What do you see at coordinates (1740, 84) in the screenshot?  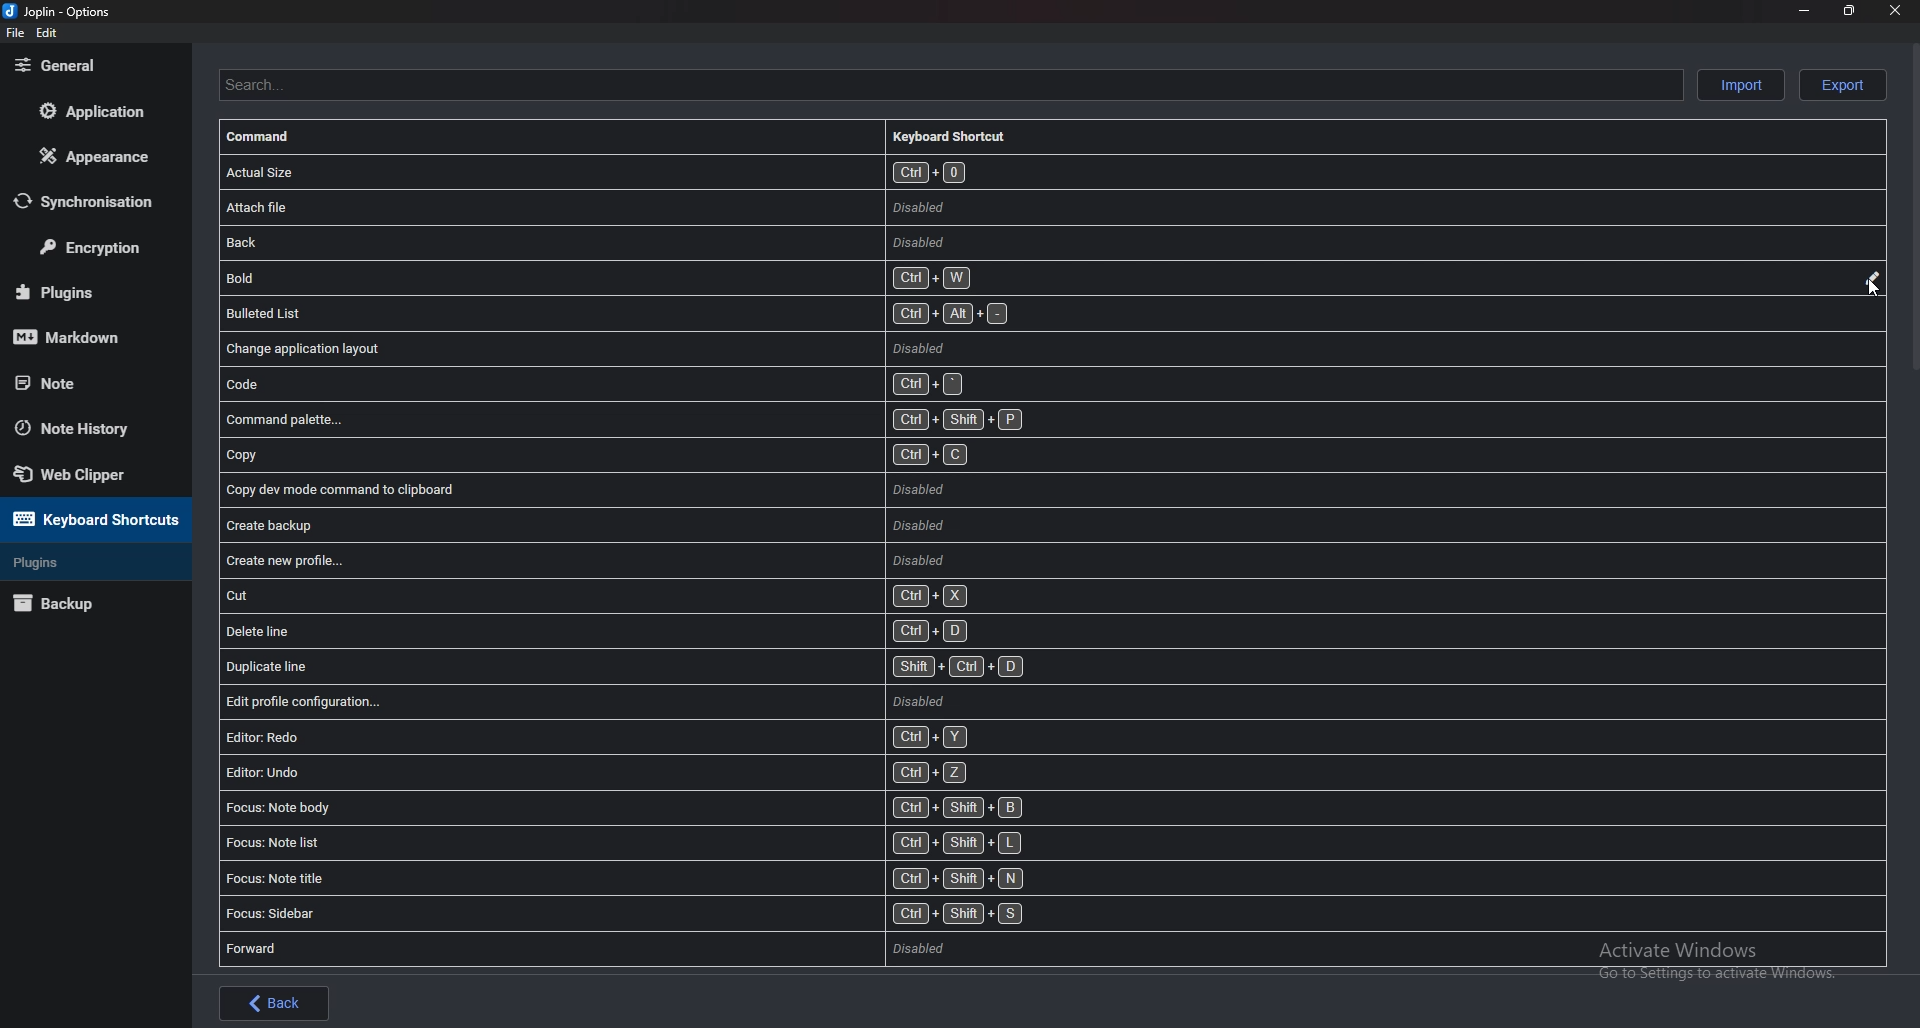 I see `Import` at bounding box center [1740, 84].